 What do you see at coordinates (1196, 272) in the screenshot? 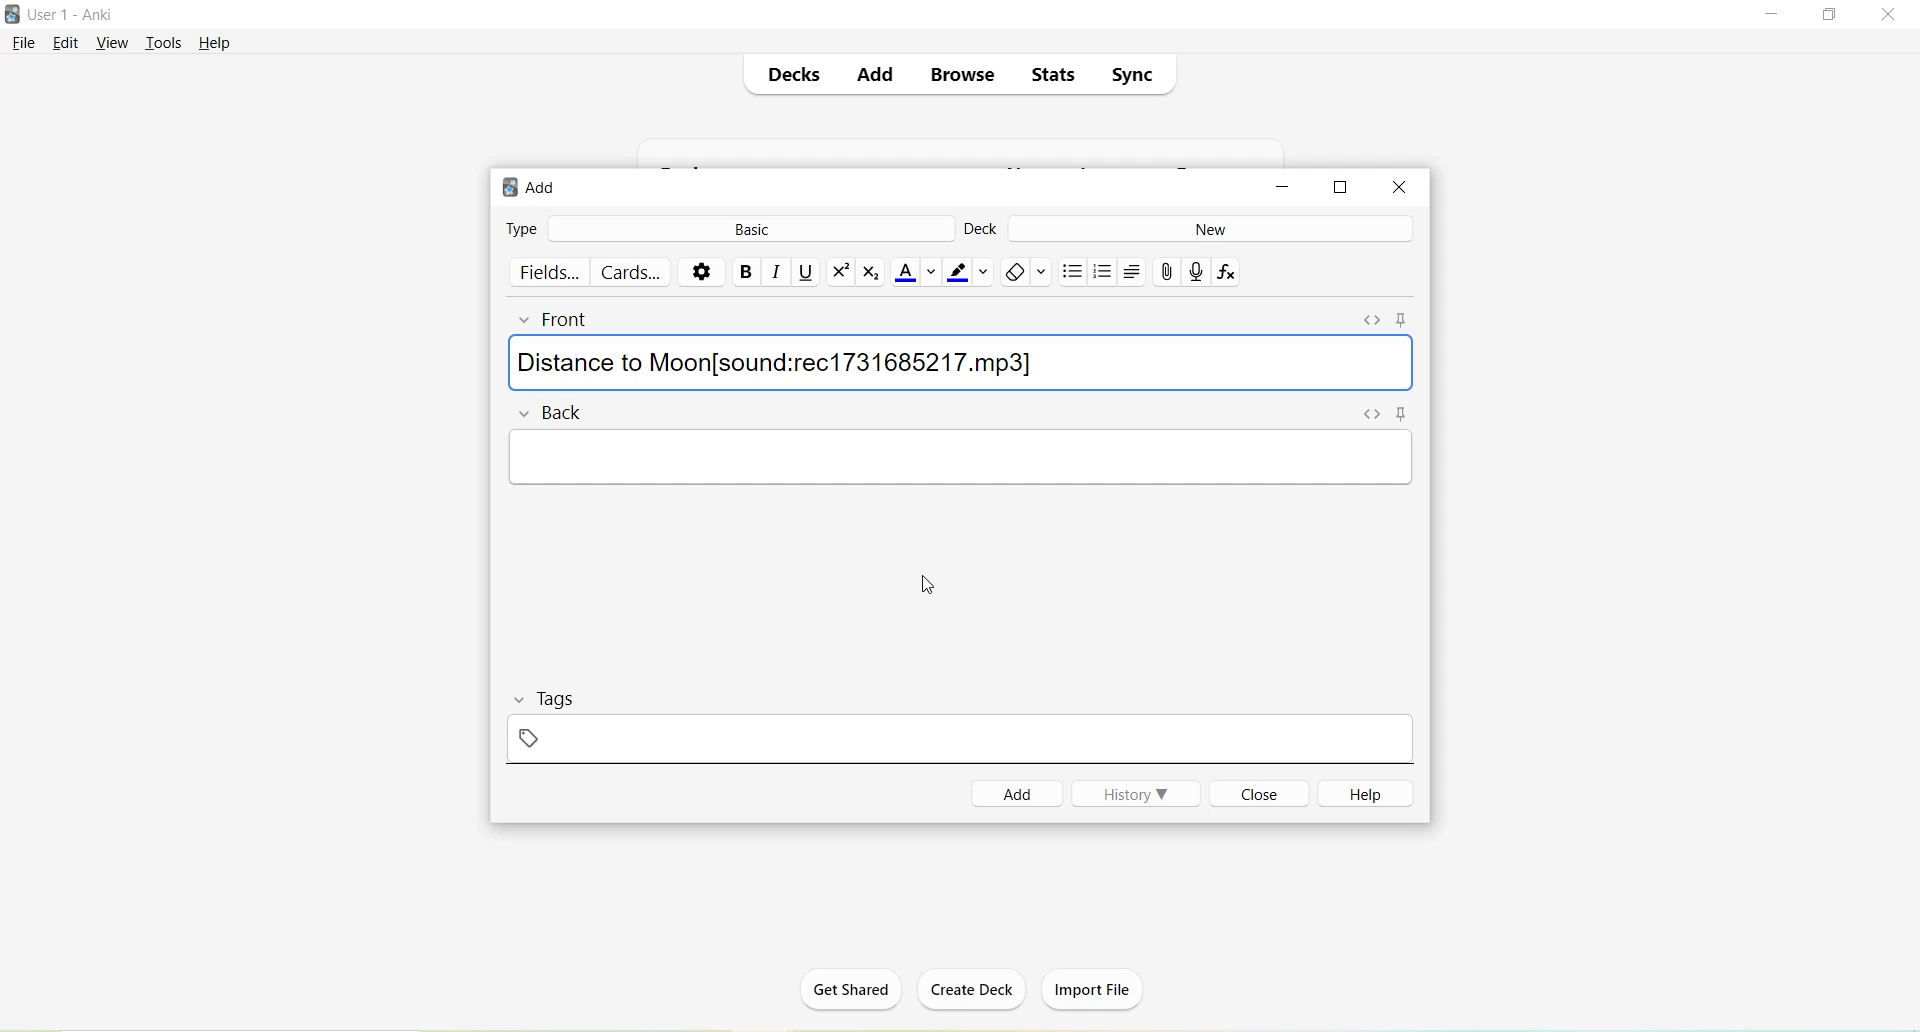
I see `Record Audio` at bounding box center [1196, 272].